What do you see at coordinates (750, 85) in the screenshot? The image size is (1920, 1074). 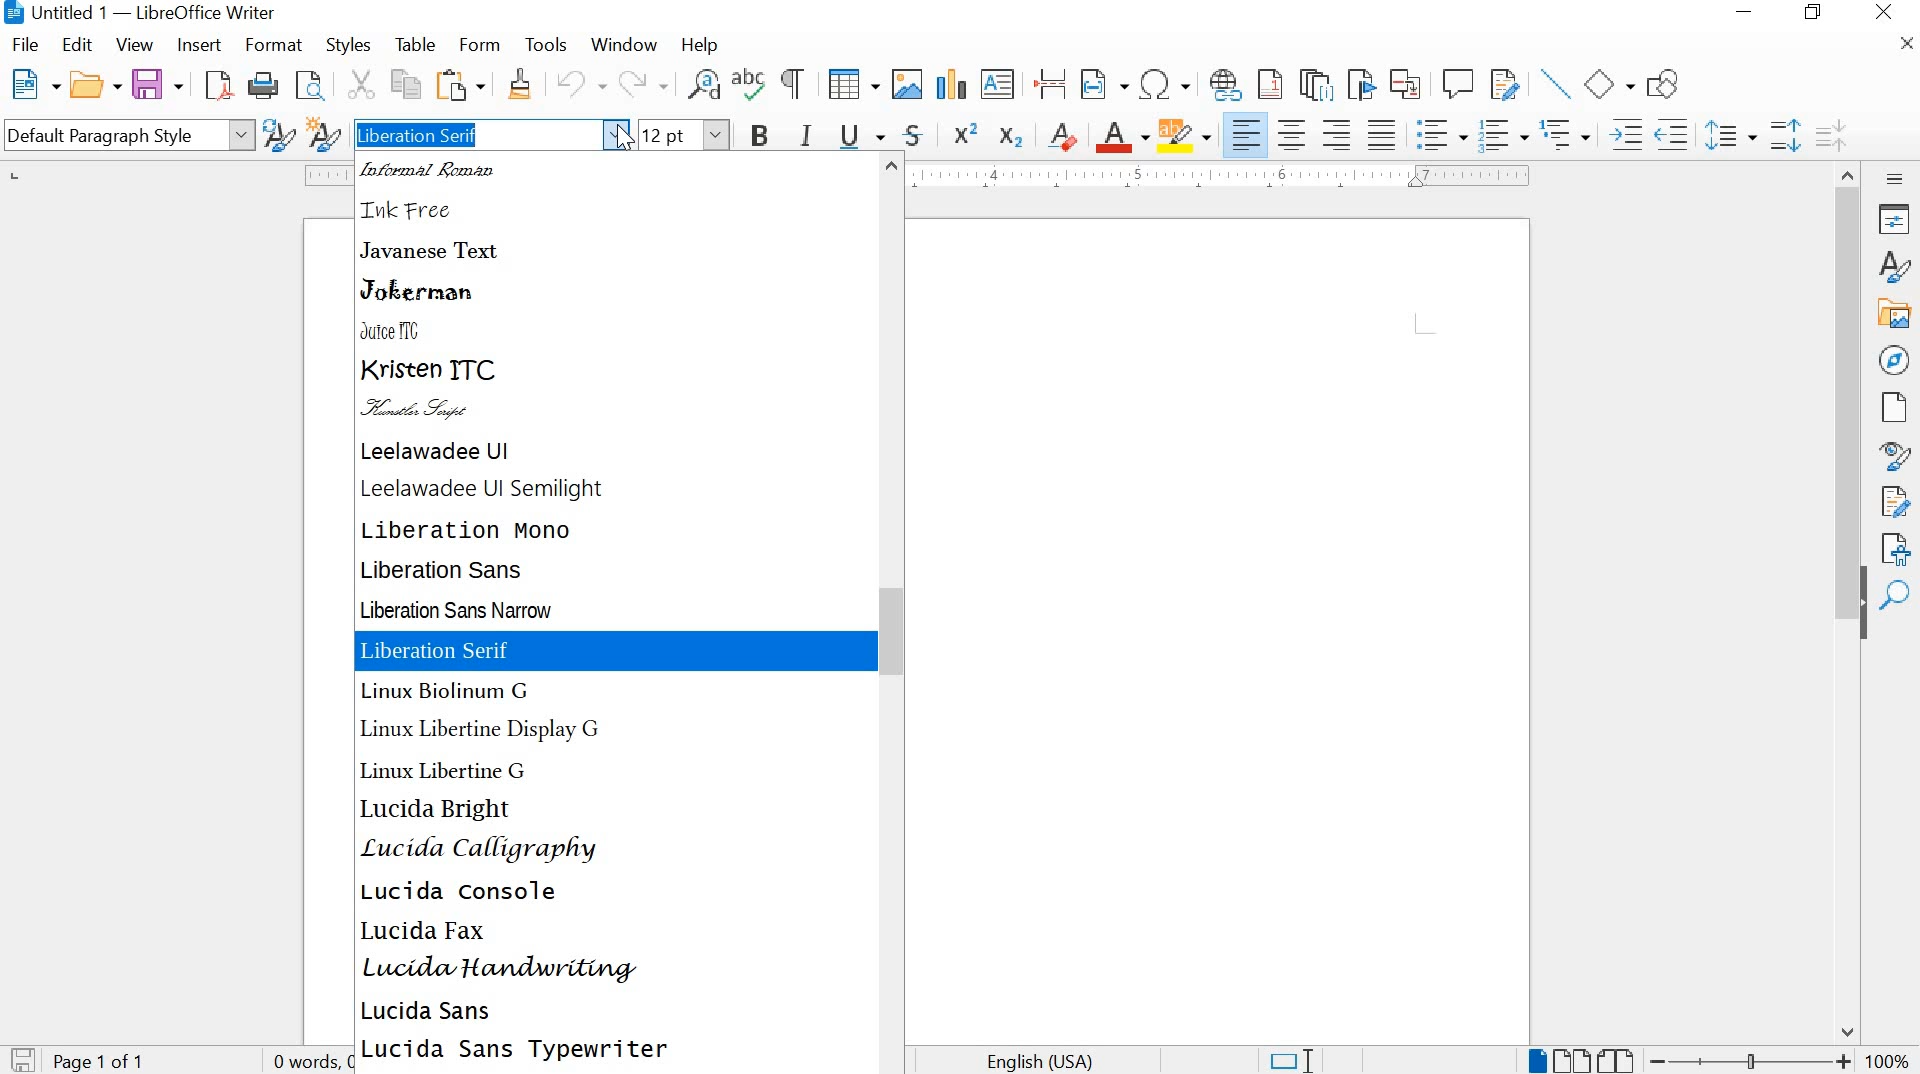 I see `SPELLING CHECK` at bounding box center [750, 85].